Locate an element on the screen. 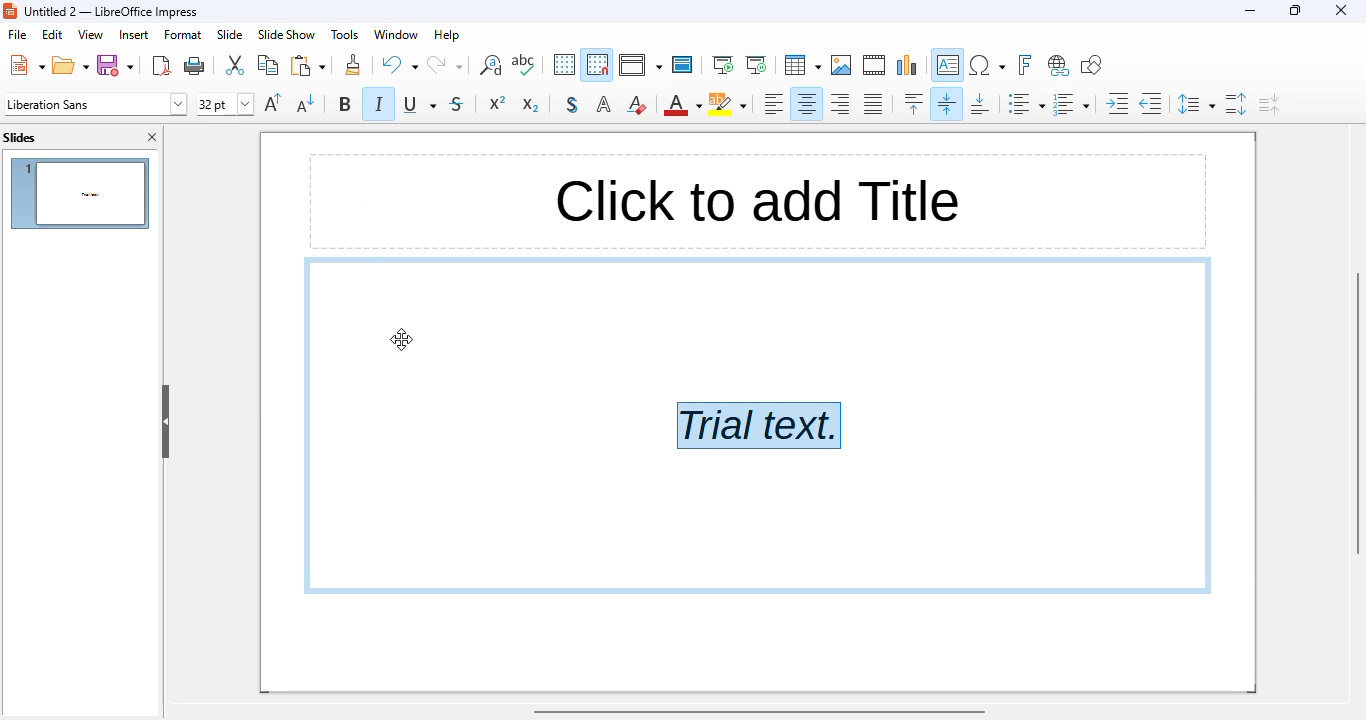 Image resolution: width=1366 pixels, height=720 pixels. toggle unordered list is located at coordinates (1025, 103).